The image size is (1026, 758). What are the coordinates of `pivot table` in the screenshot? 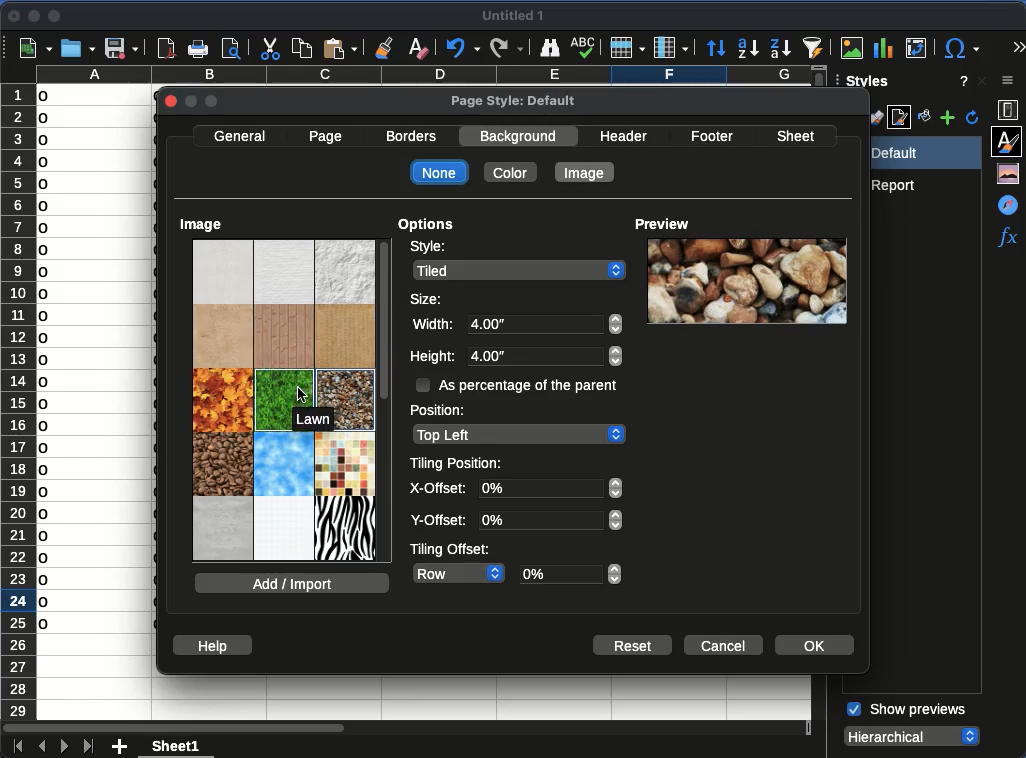 It's located at (918, 48).